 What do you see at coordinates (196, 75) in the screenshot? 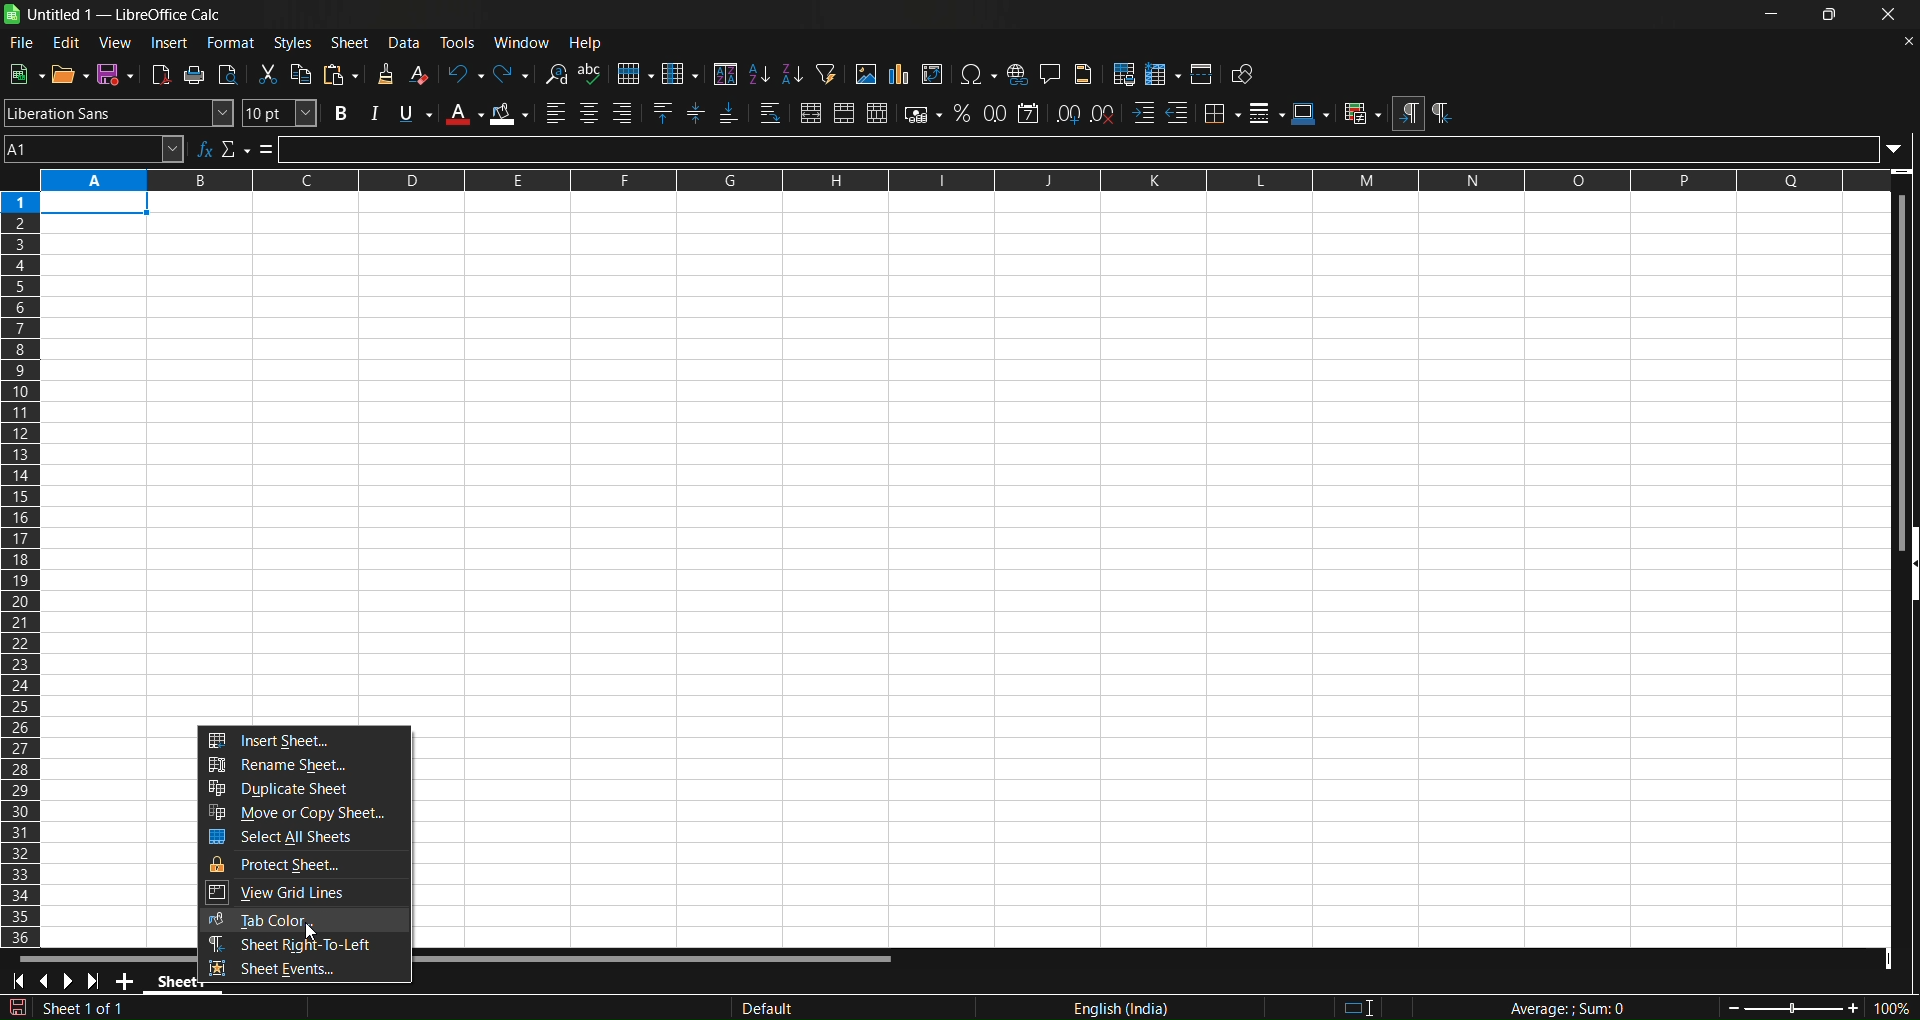
I see `print` at bounding box center [196, 75].